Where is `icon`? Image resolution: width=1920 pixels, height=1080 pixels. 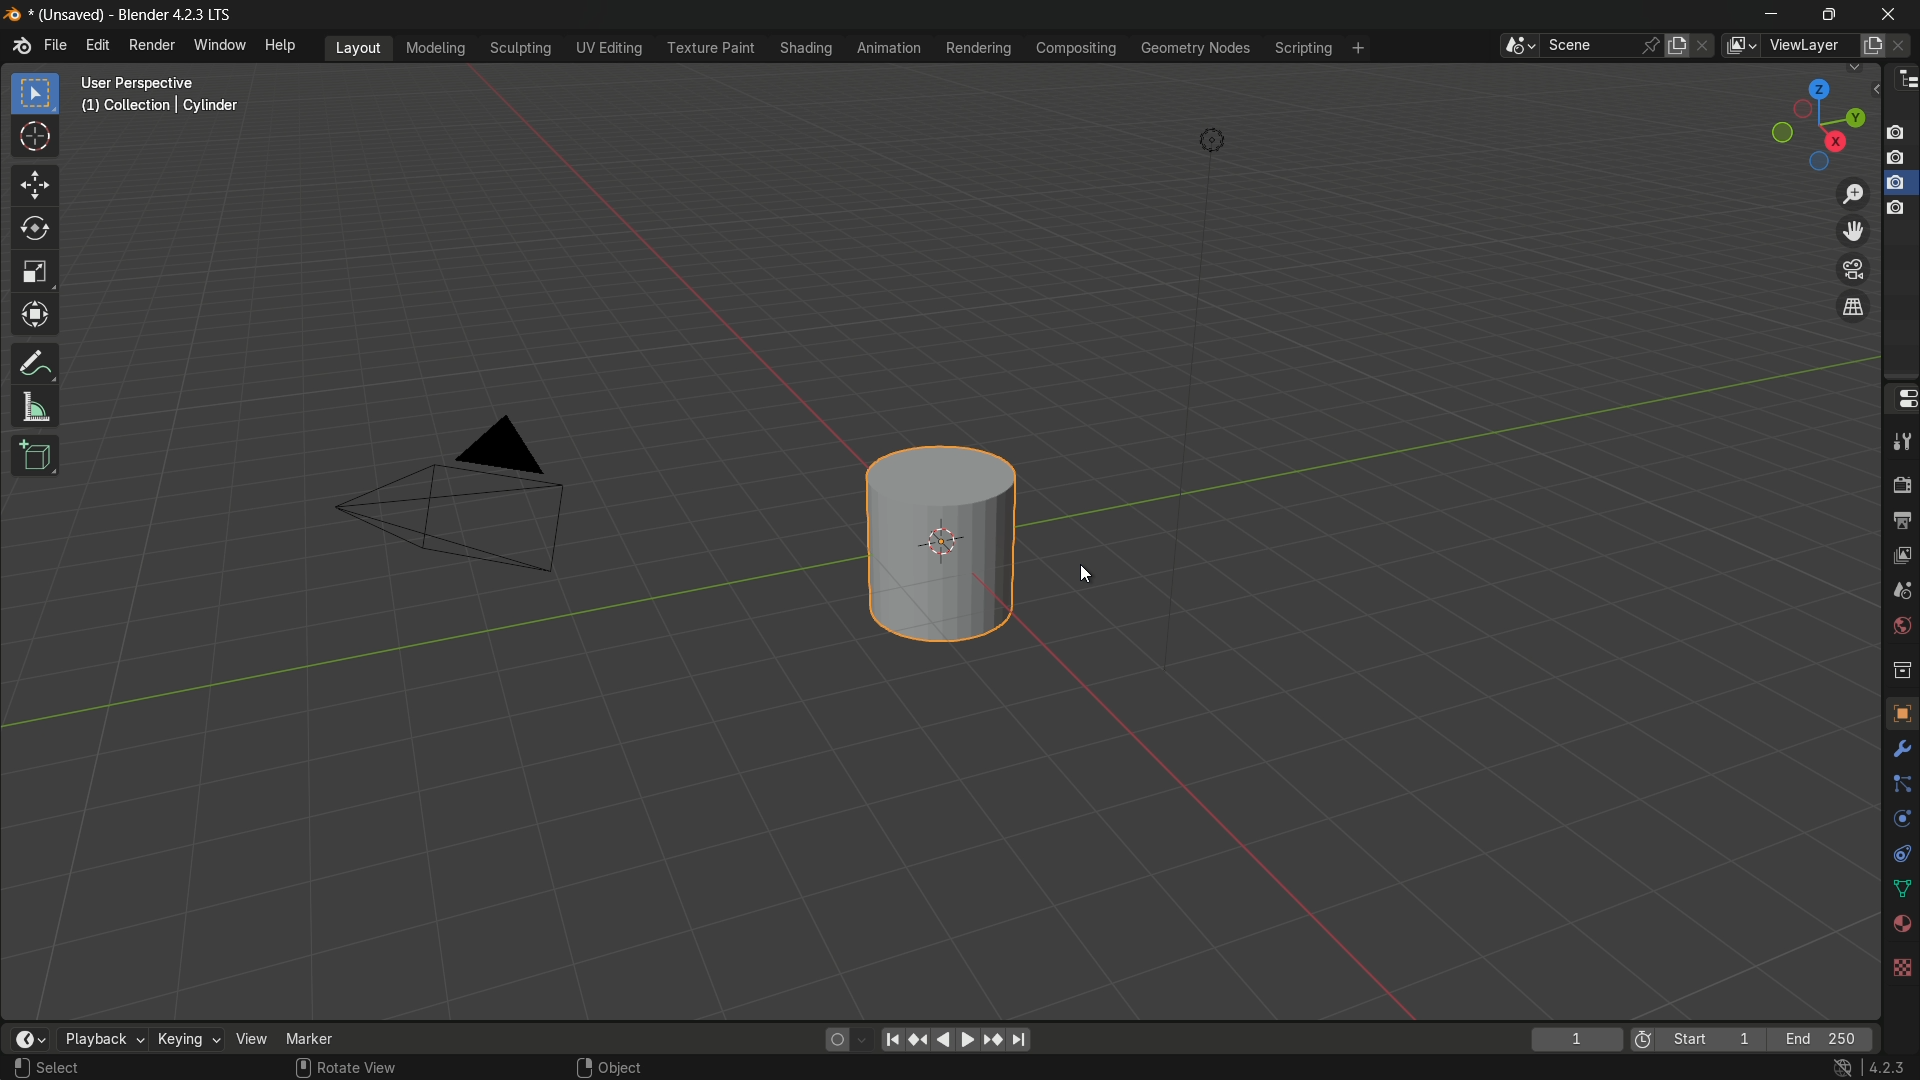 icon is located at coordinates (1643, 1038).